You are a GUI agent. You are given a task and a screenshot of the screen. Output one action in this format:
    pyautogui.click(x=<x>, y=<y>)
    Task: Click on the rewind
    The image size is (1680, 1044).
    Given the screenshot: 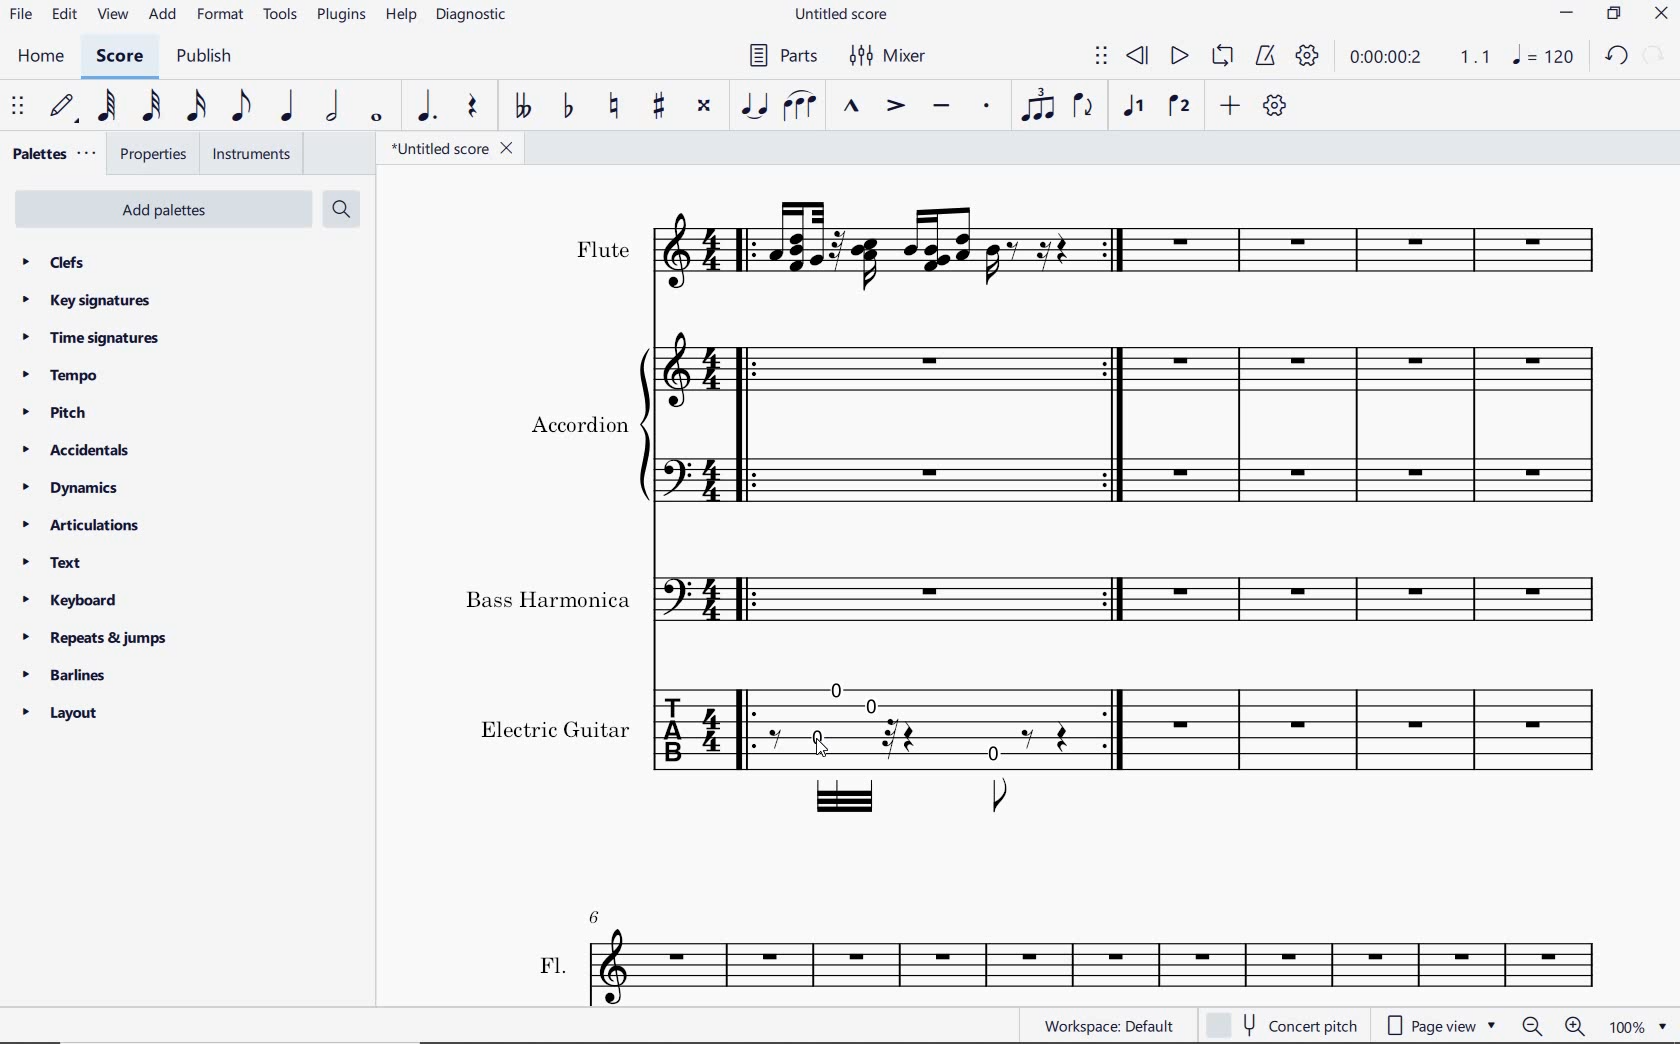 What is the action you would take?
    pyautogui.click(x=1139, y=57)
    